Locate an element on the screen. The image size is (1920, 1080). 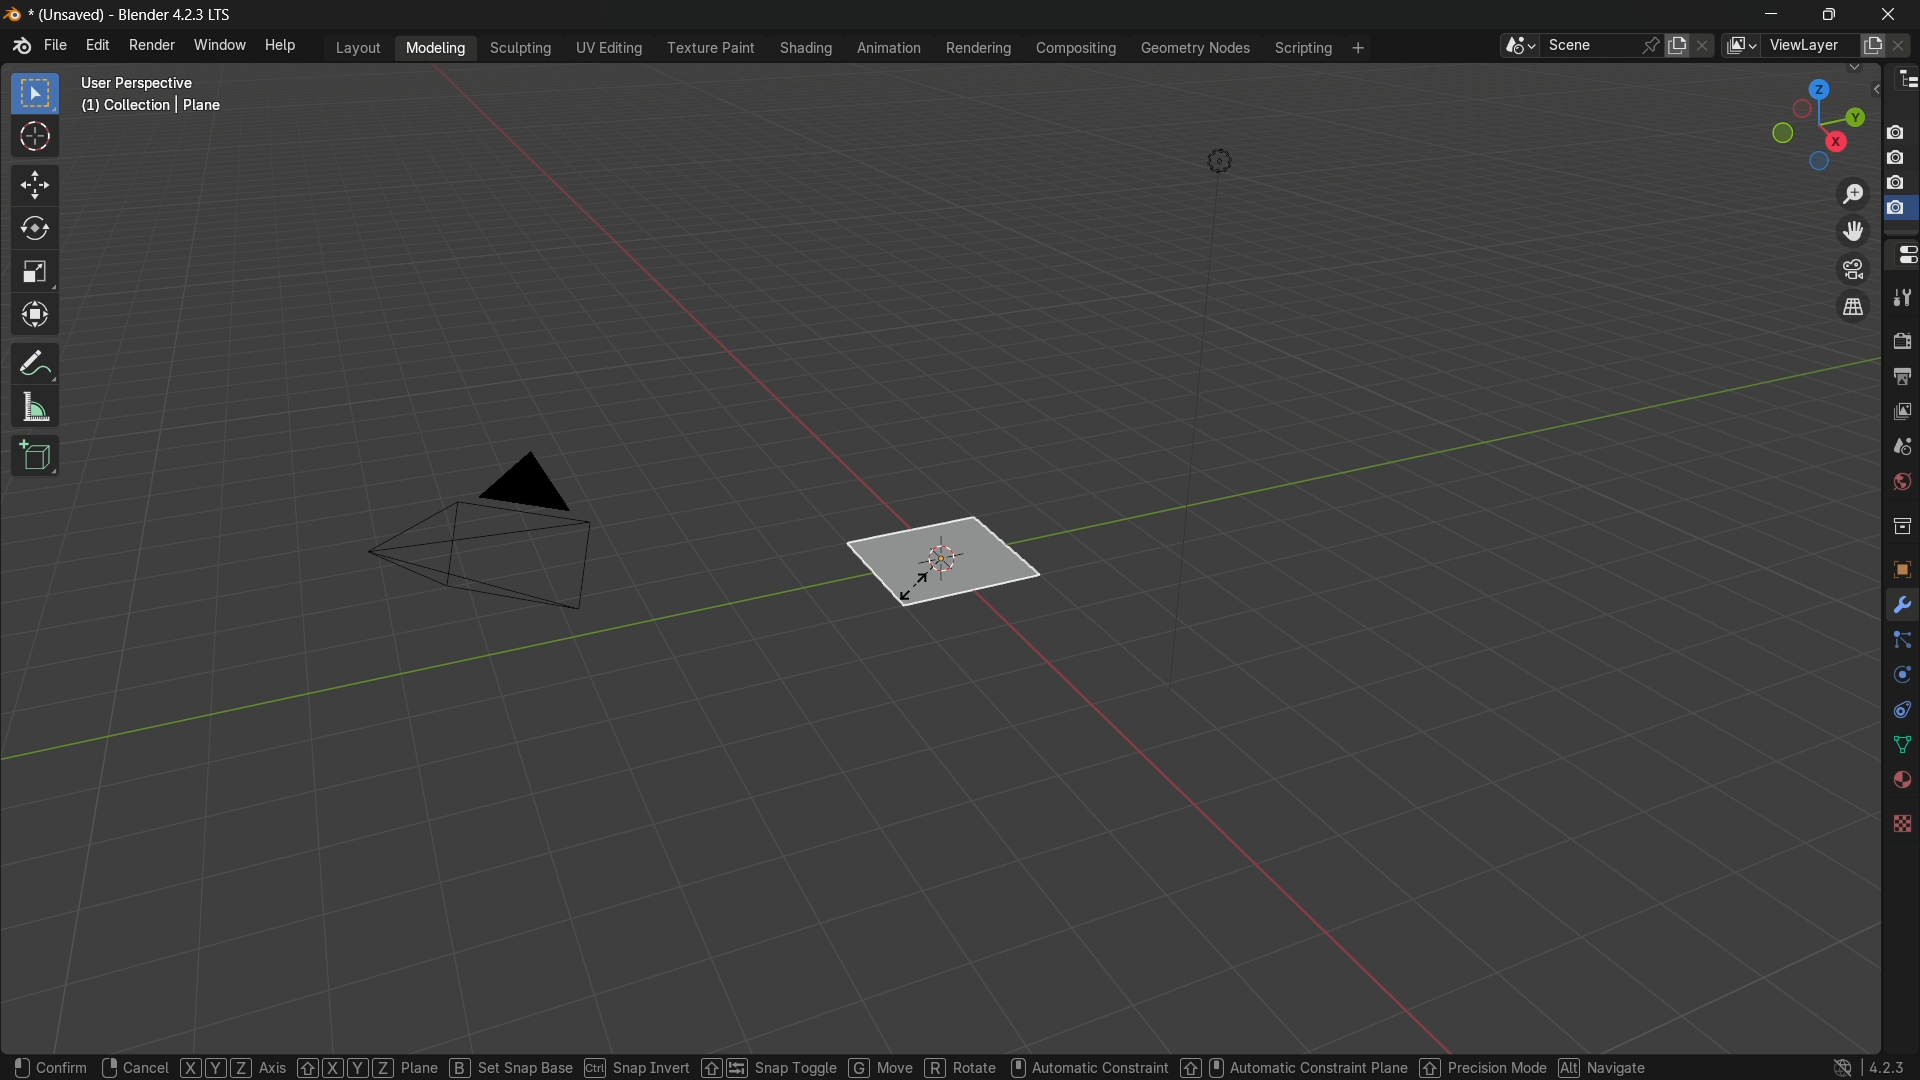
remove view layer is located at coordinates (1902, 47).